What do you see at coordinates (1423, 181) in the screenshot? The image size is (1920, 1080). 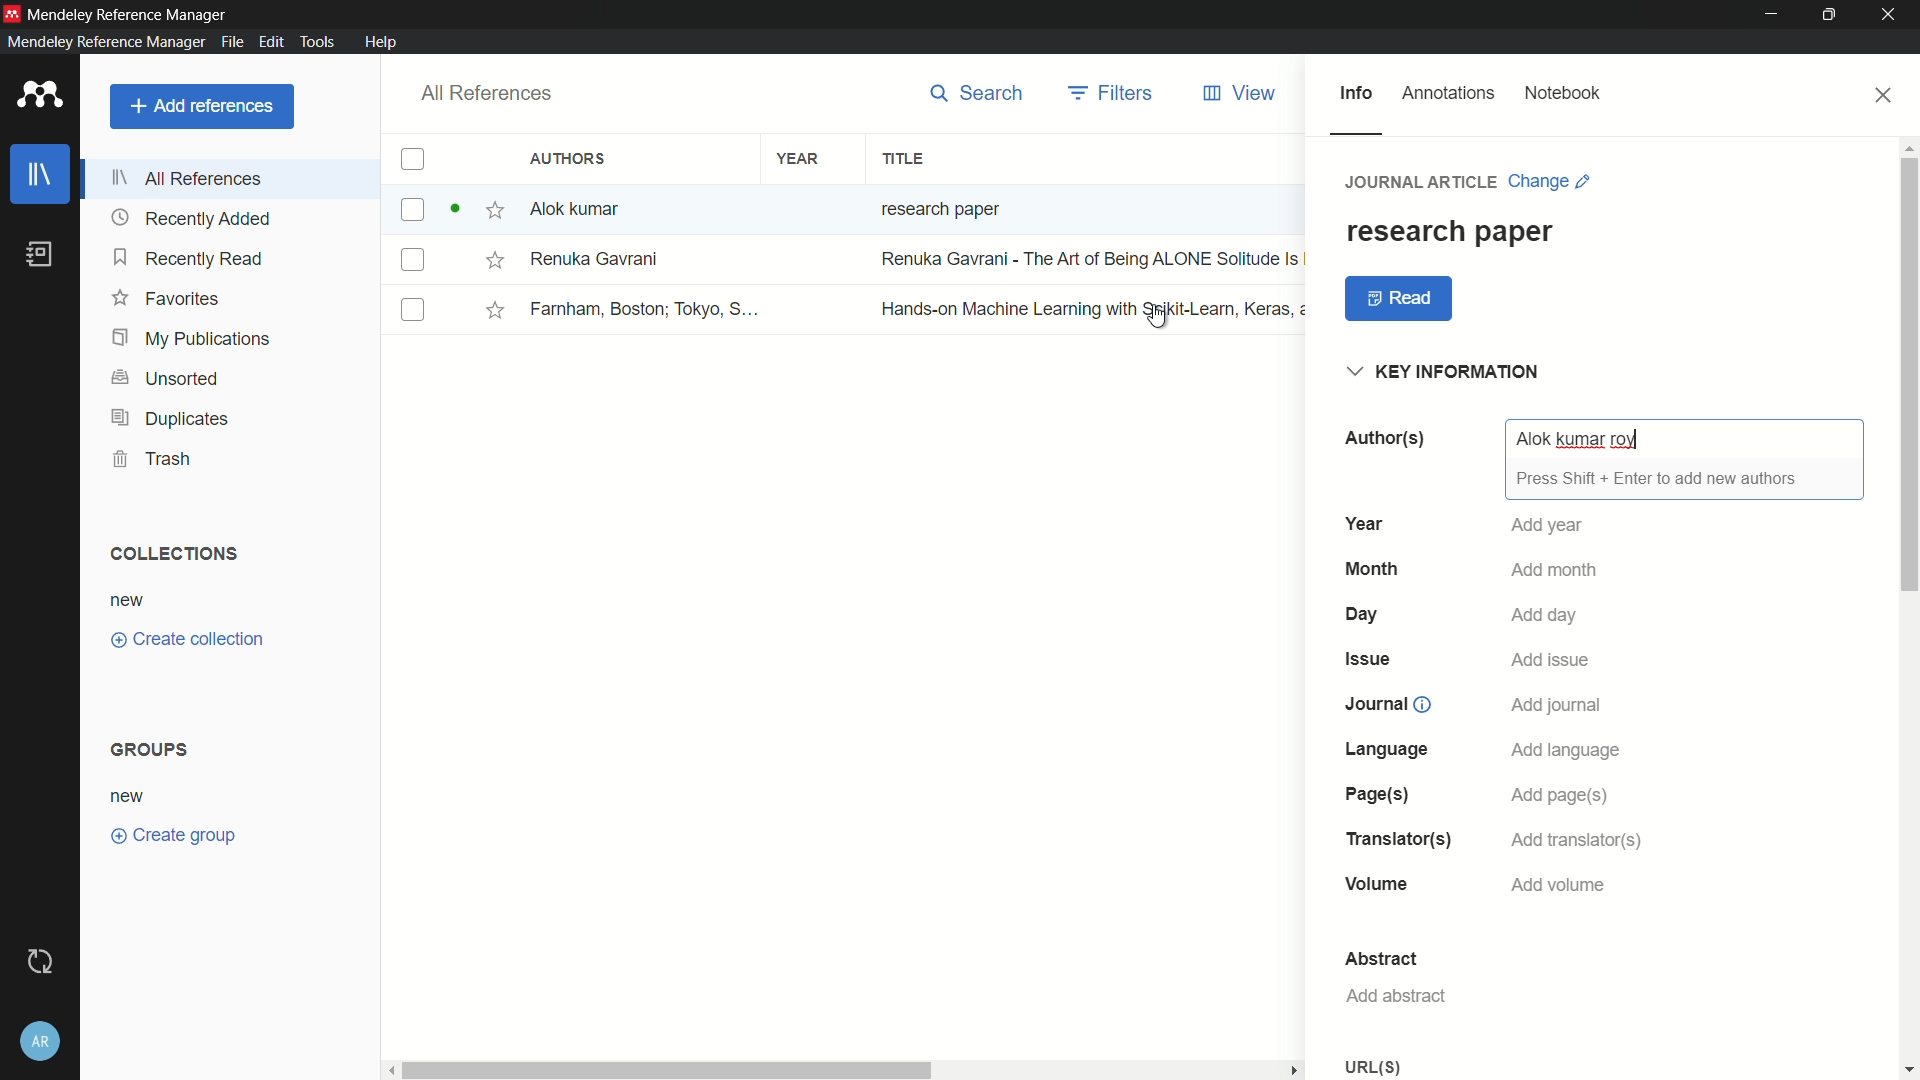 I see `journal article` at bounding box center [1423, 181].